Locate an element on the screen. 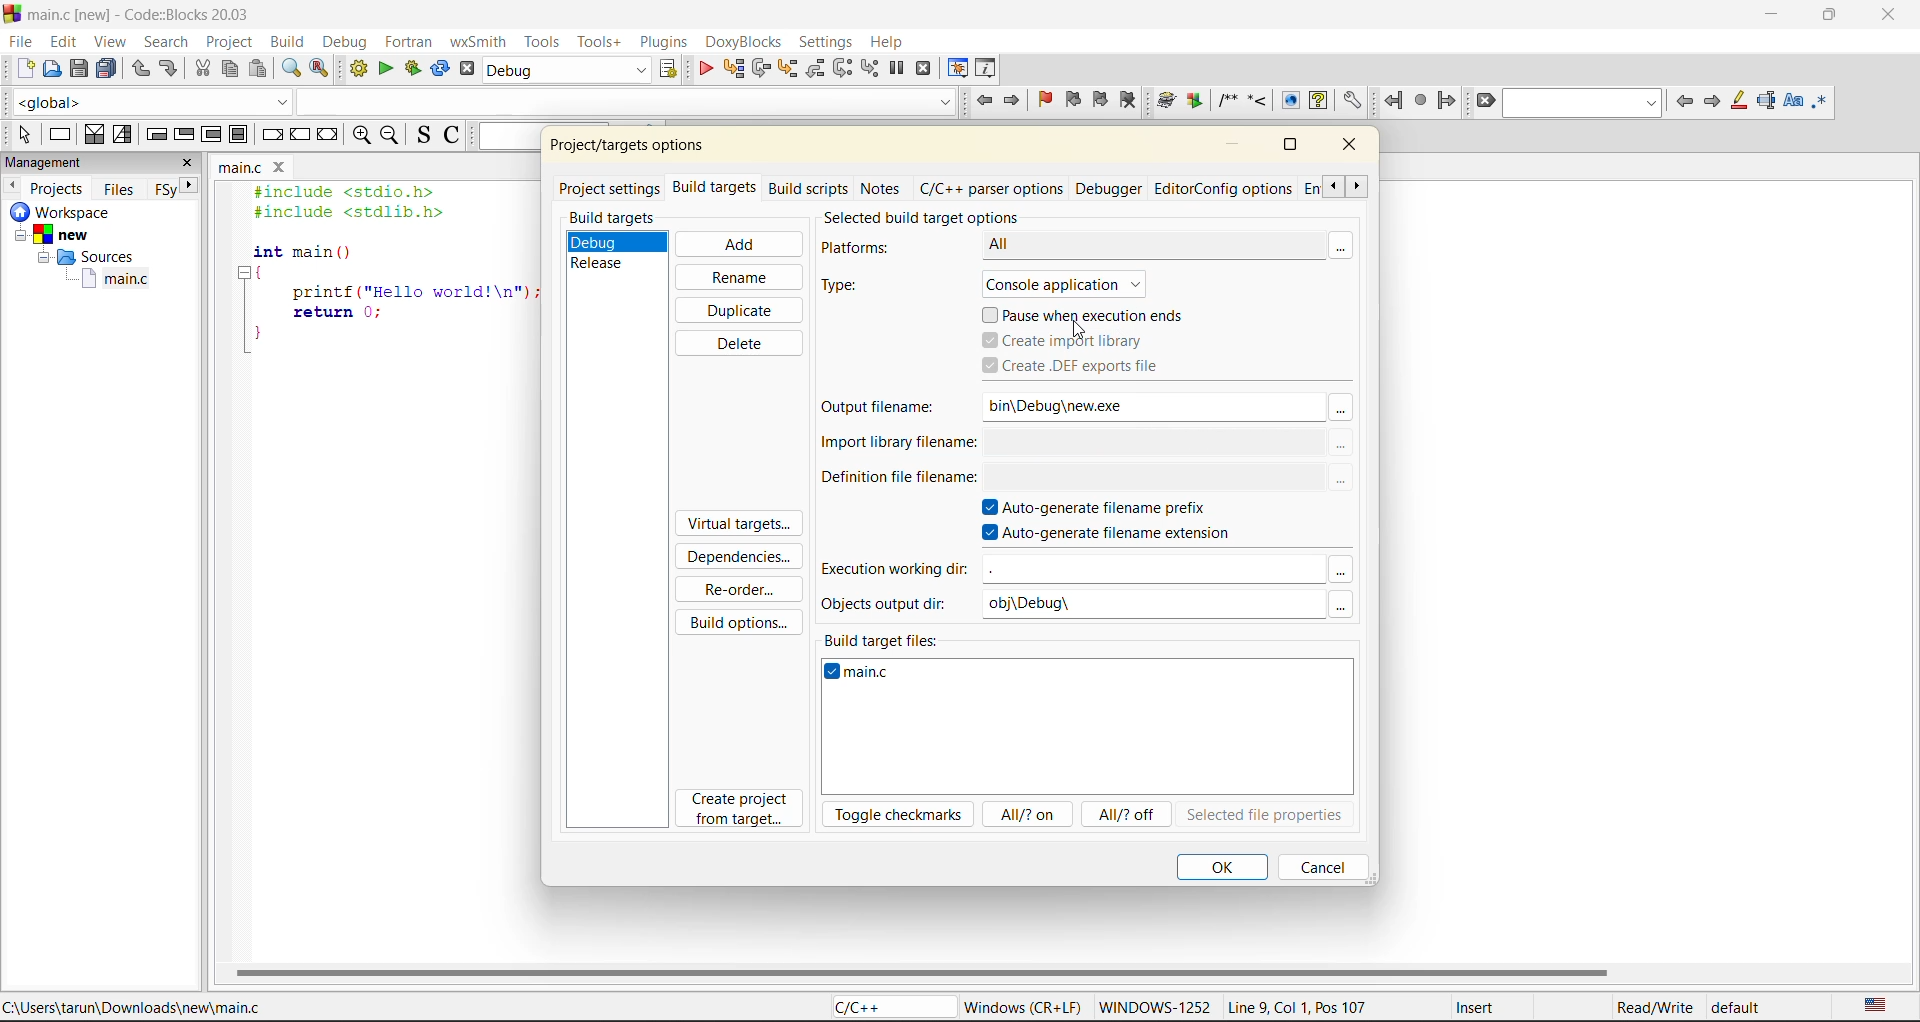  help is located at coordinates (893, 41).